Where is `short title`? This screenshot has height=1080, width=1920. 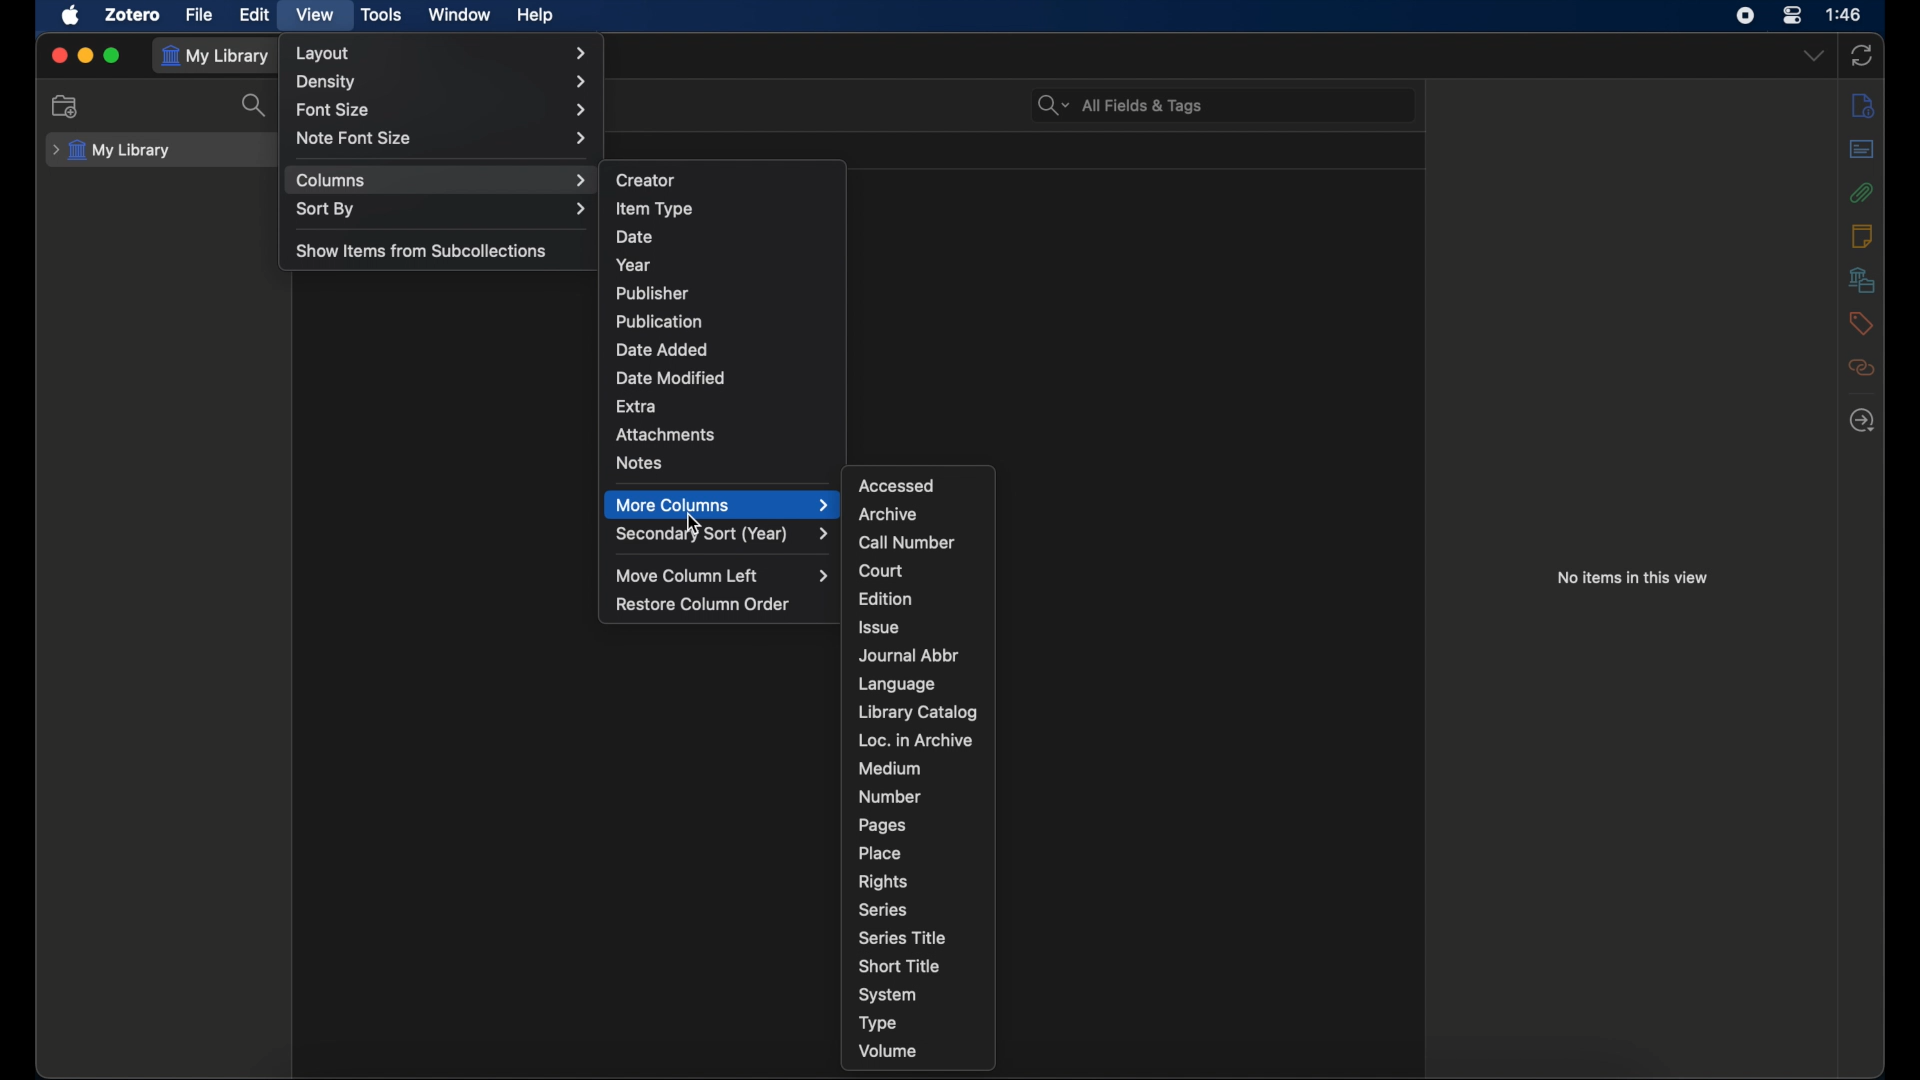
short title is located at coordinates (899, 964).